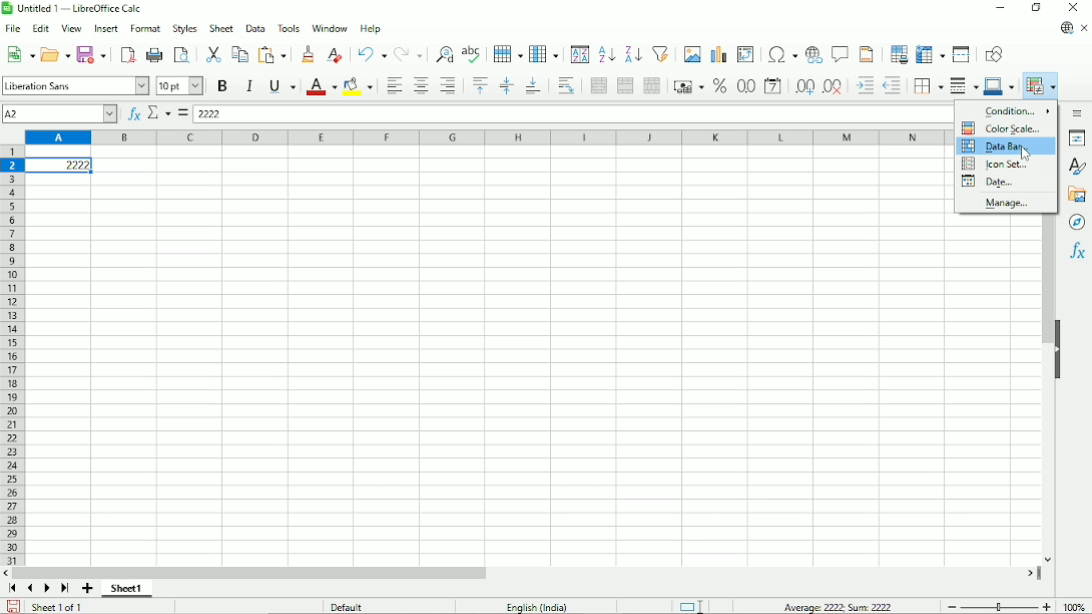  I want to click on Current cell, so click(59, 114).